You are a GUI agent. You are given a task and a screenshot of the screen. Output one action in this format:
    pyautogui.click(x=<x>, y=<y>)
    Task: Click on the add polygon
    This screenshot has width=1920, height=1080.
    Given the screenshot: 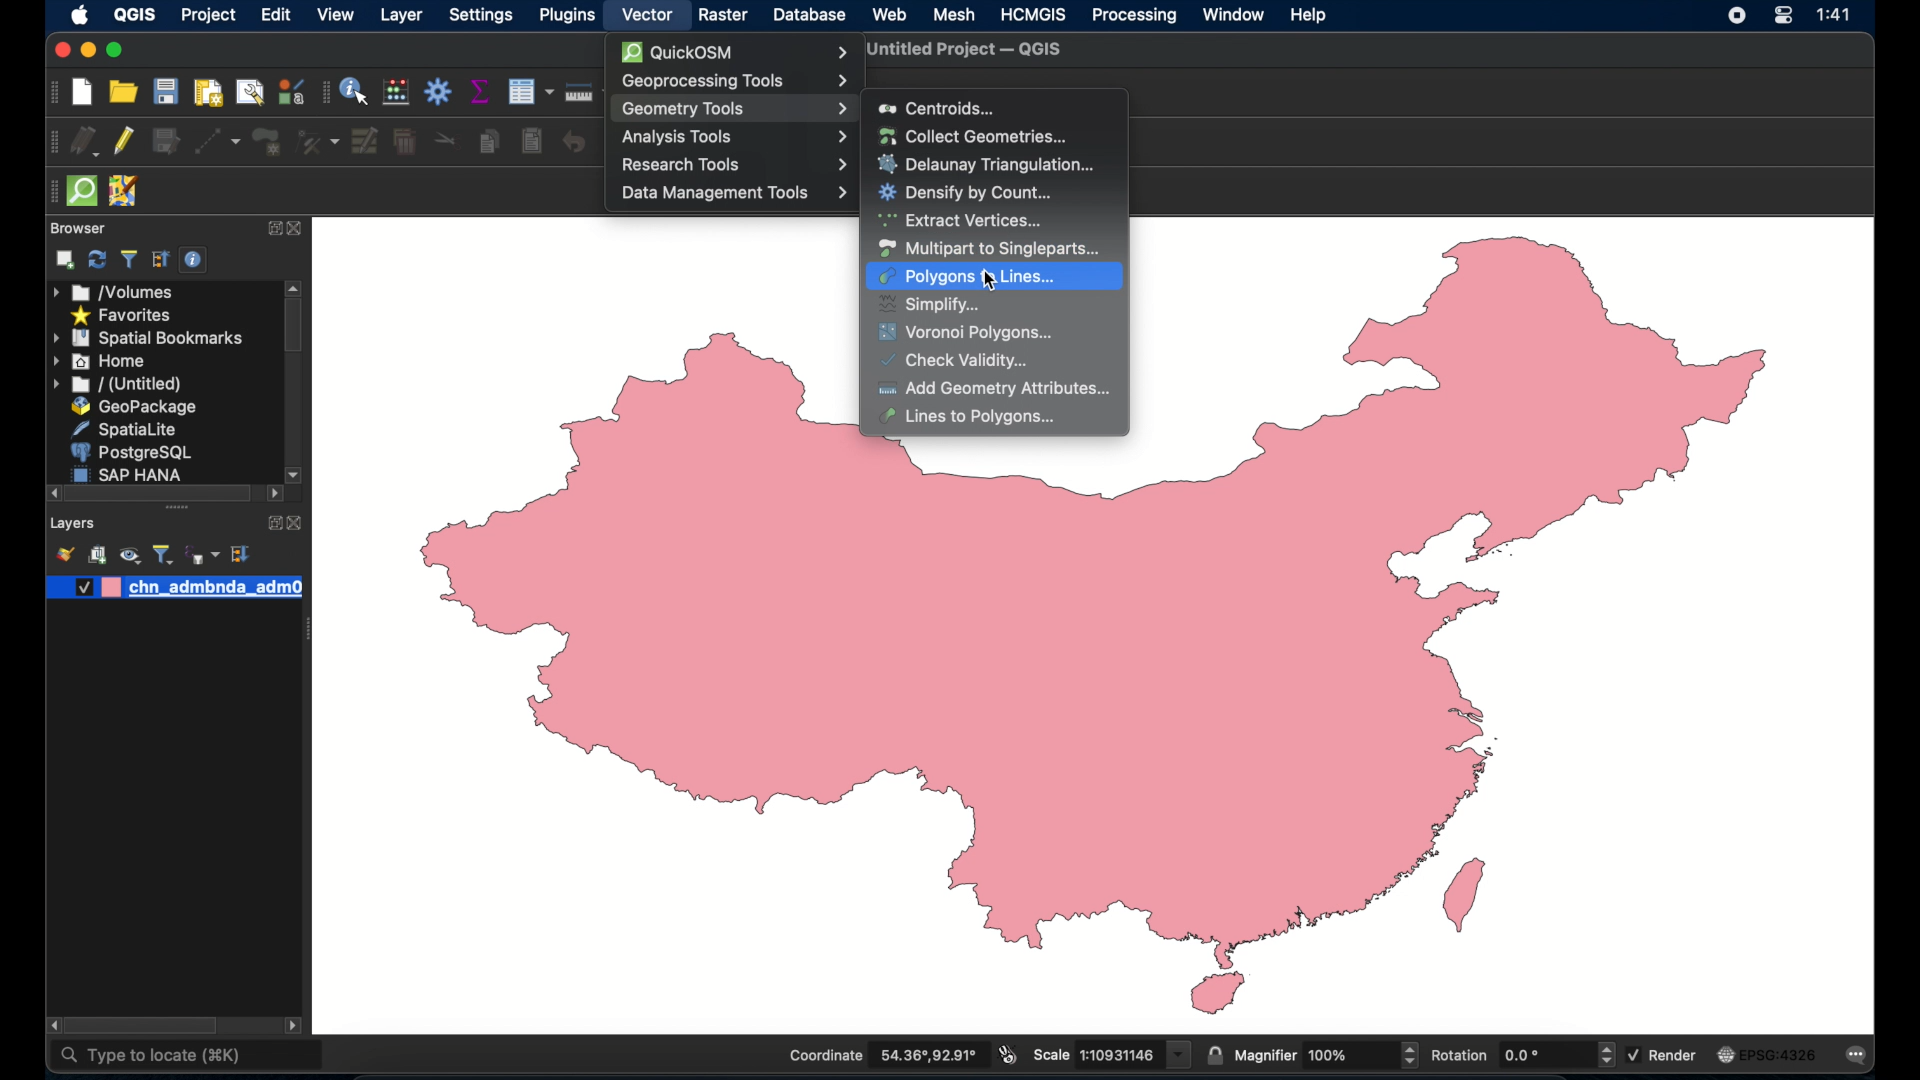 What is the action you would take?
    pyautogui.click(x=267, y=142)
    